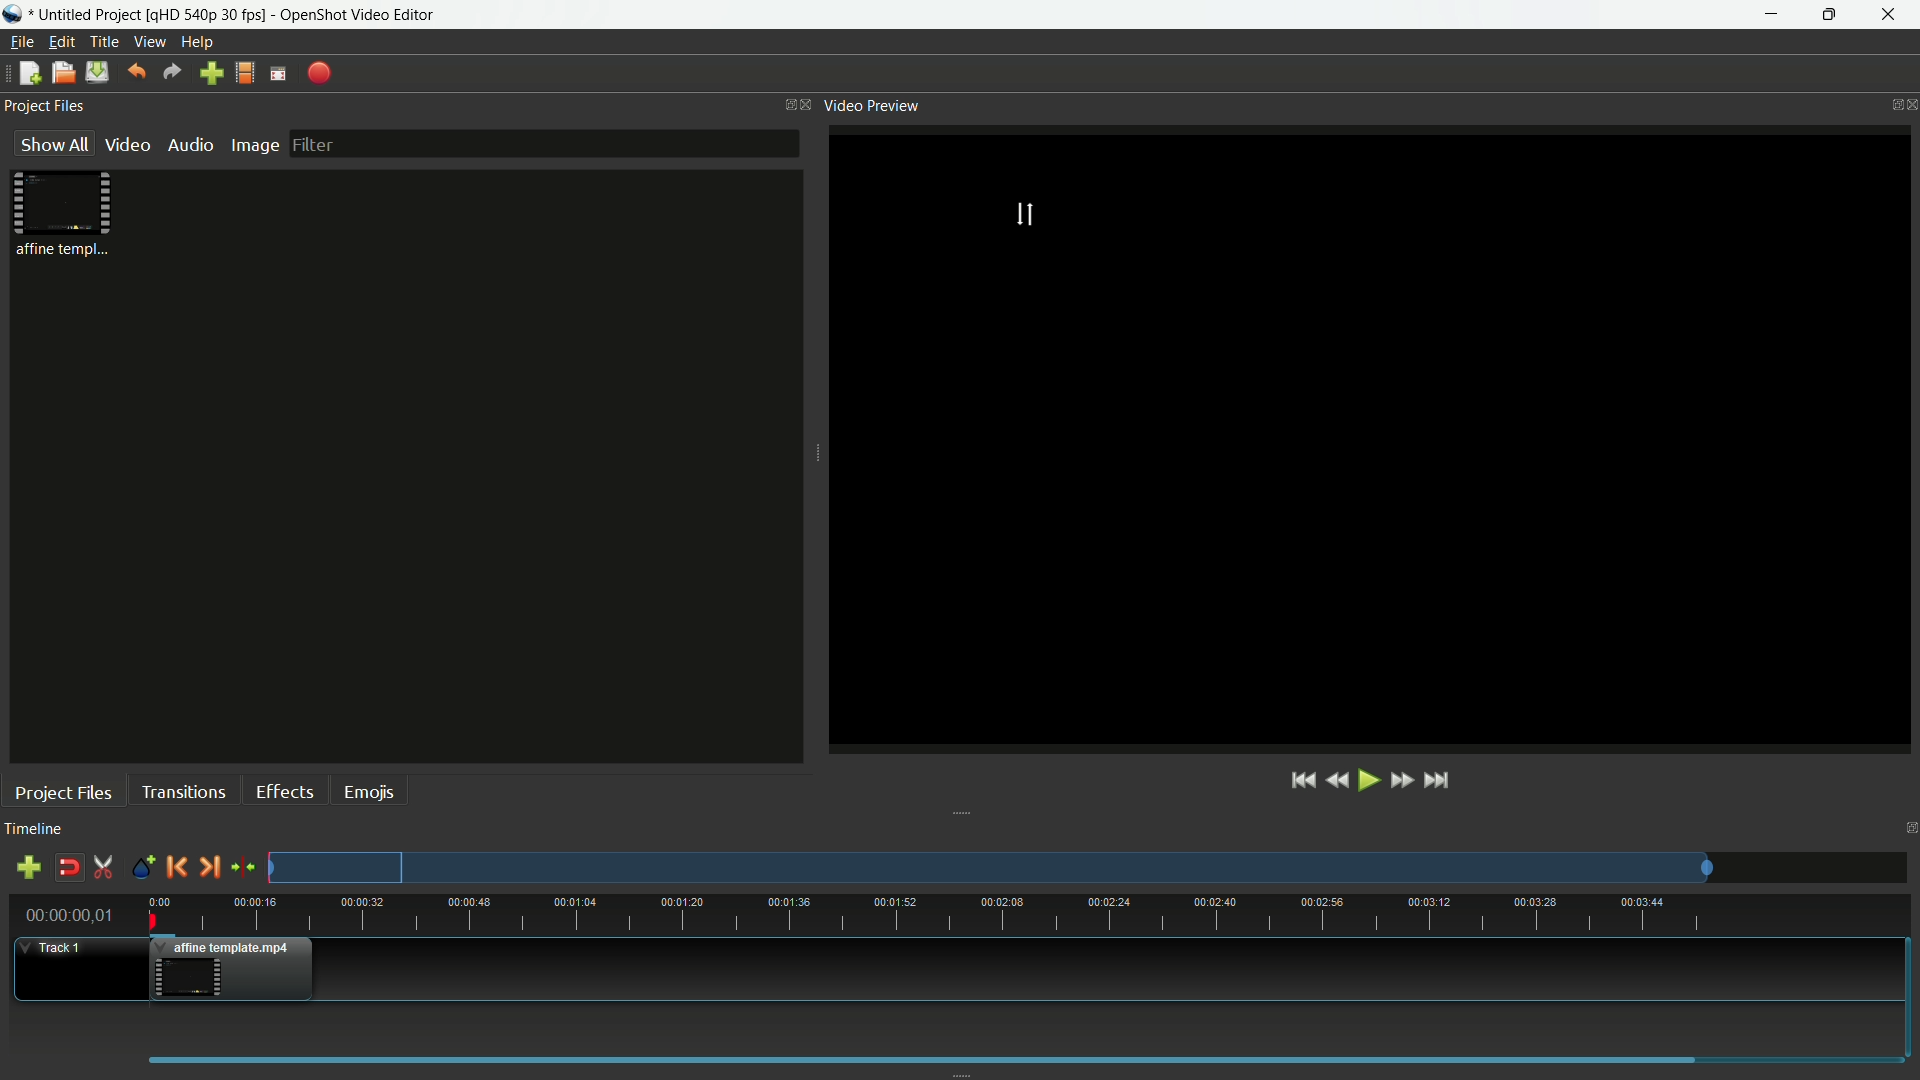 The image size is (1920, 1080). What do you see at coordinates (210, 866) in the screenshot?
I see `next marker` at bounding box center [210, 866].